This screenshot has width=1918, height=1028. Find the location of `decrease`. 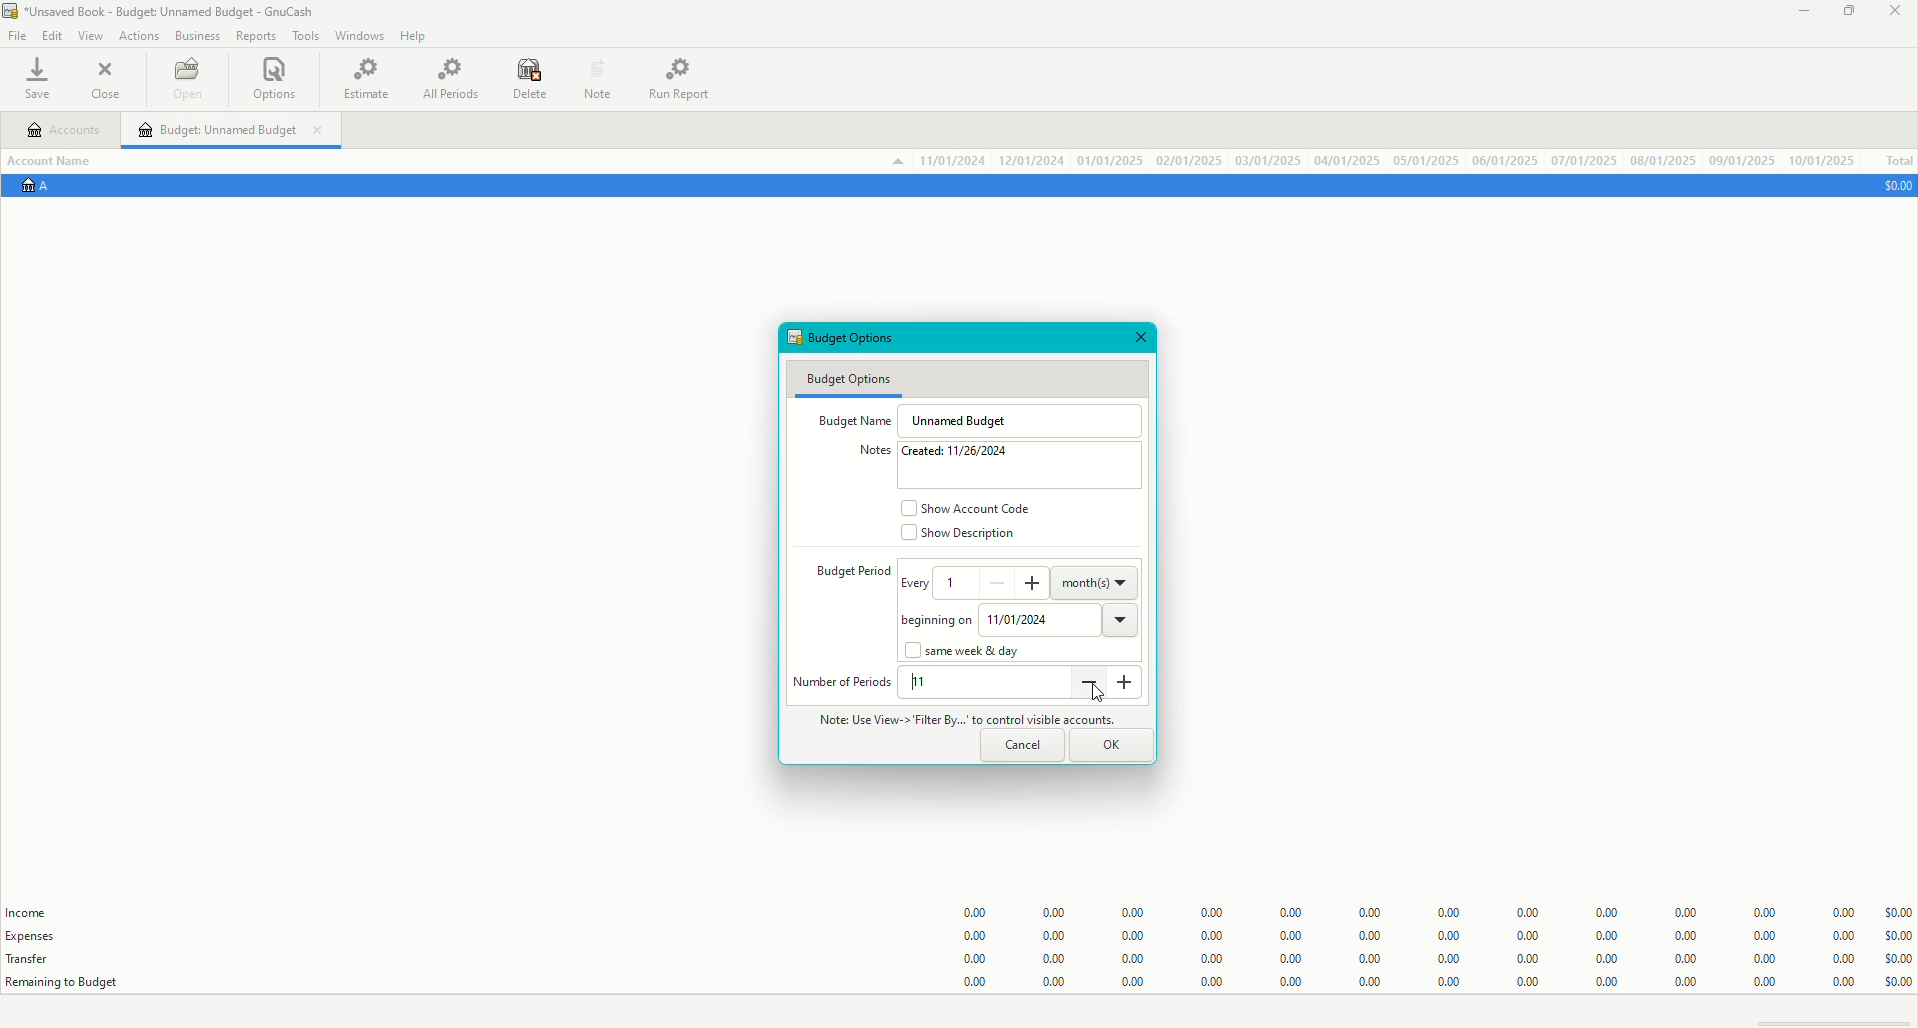

decrease is located at coordinates (1088, 683).